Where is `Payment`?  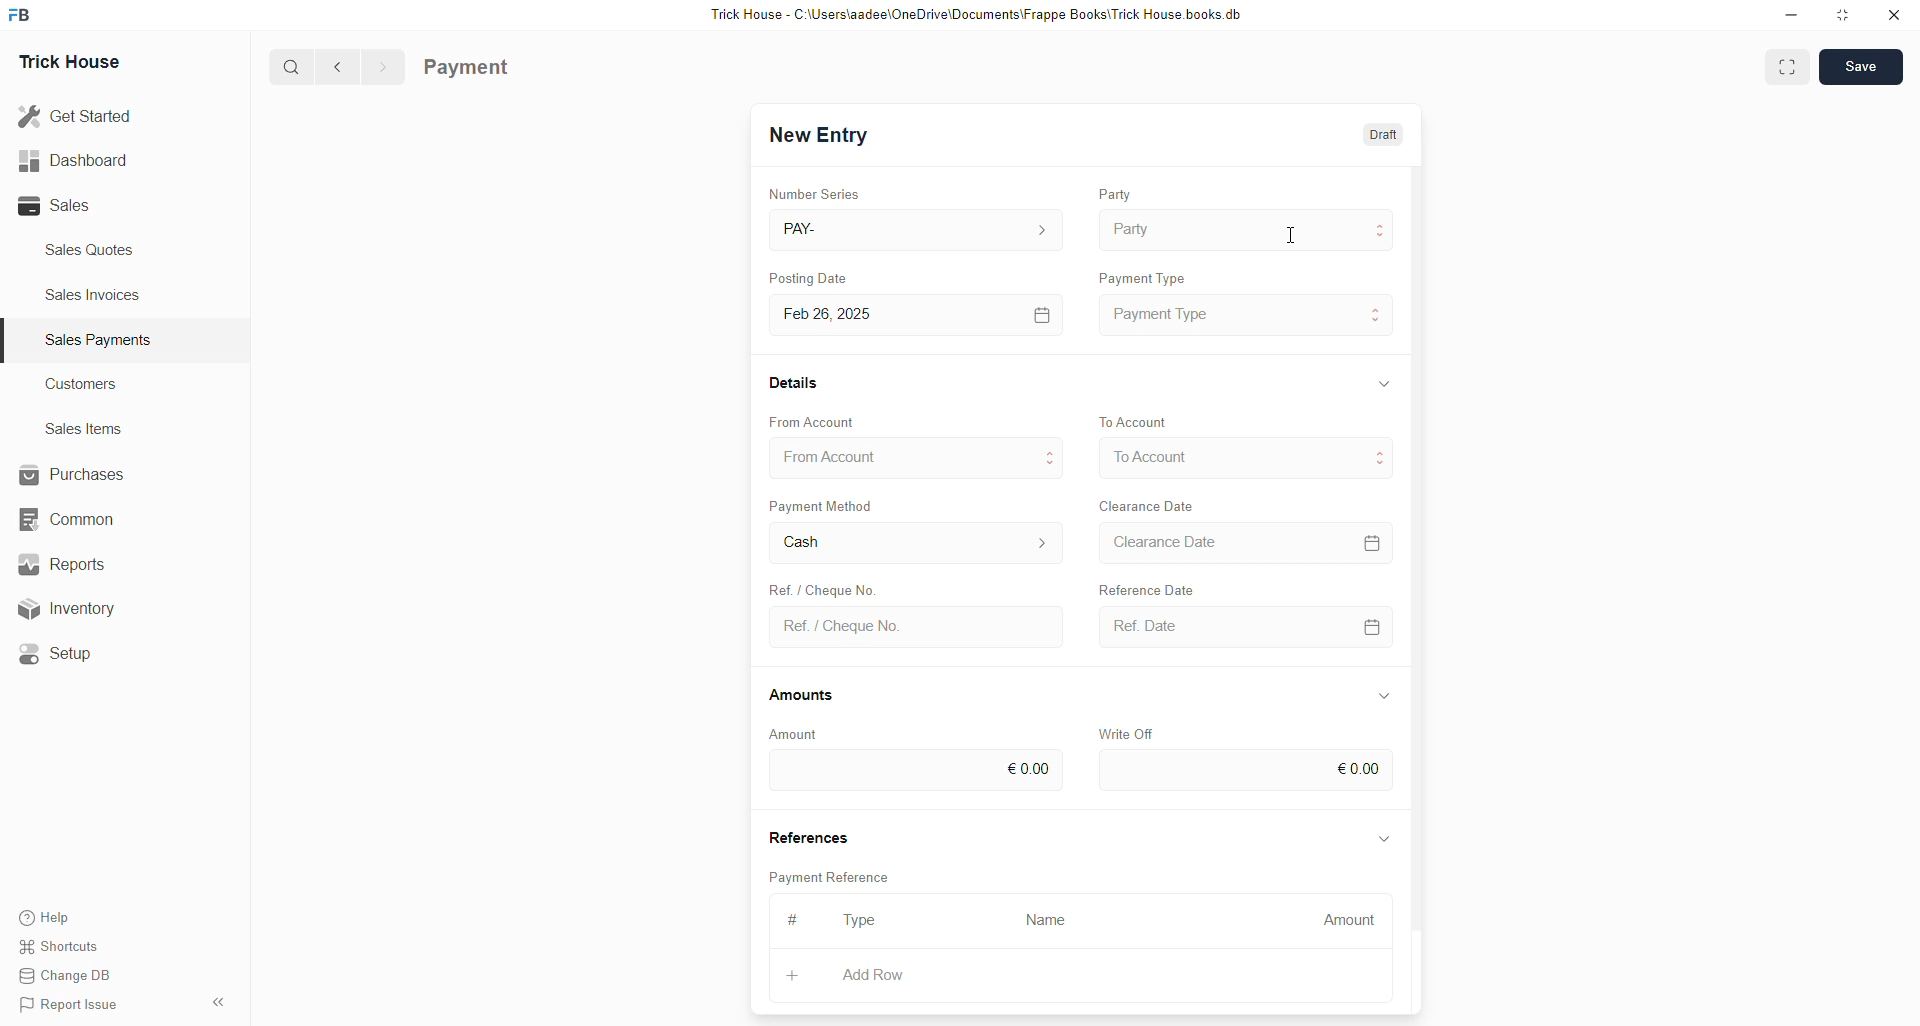 Payment is located at coordinates (467, 68).